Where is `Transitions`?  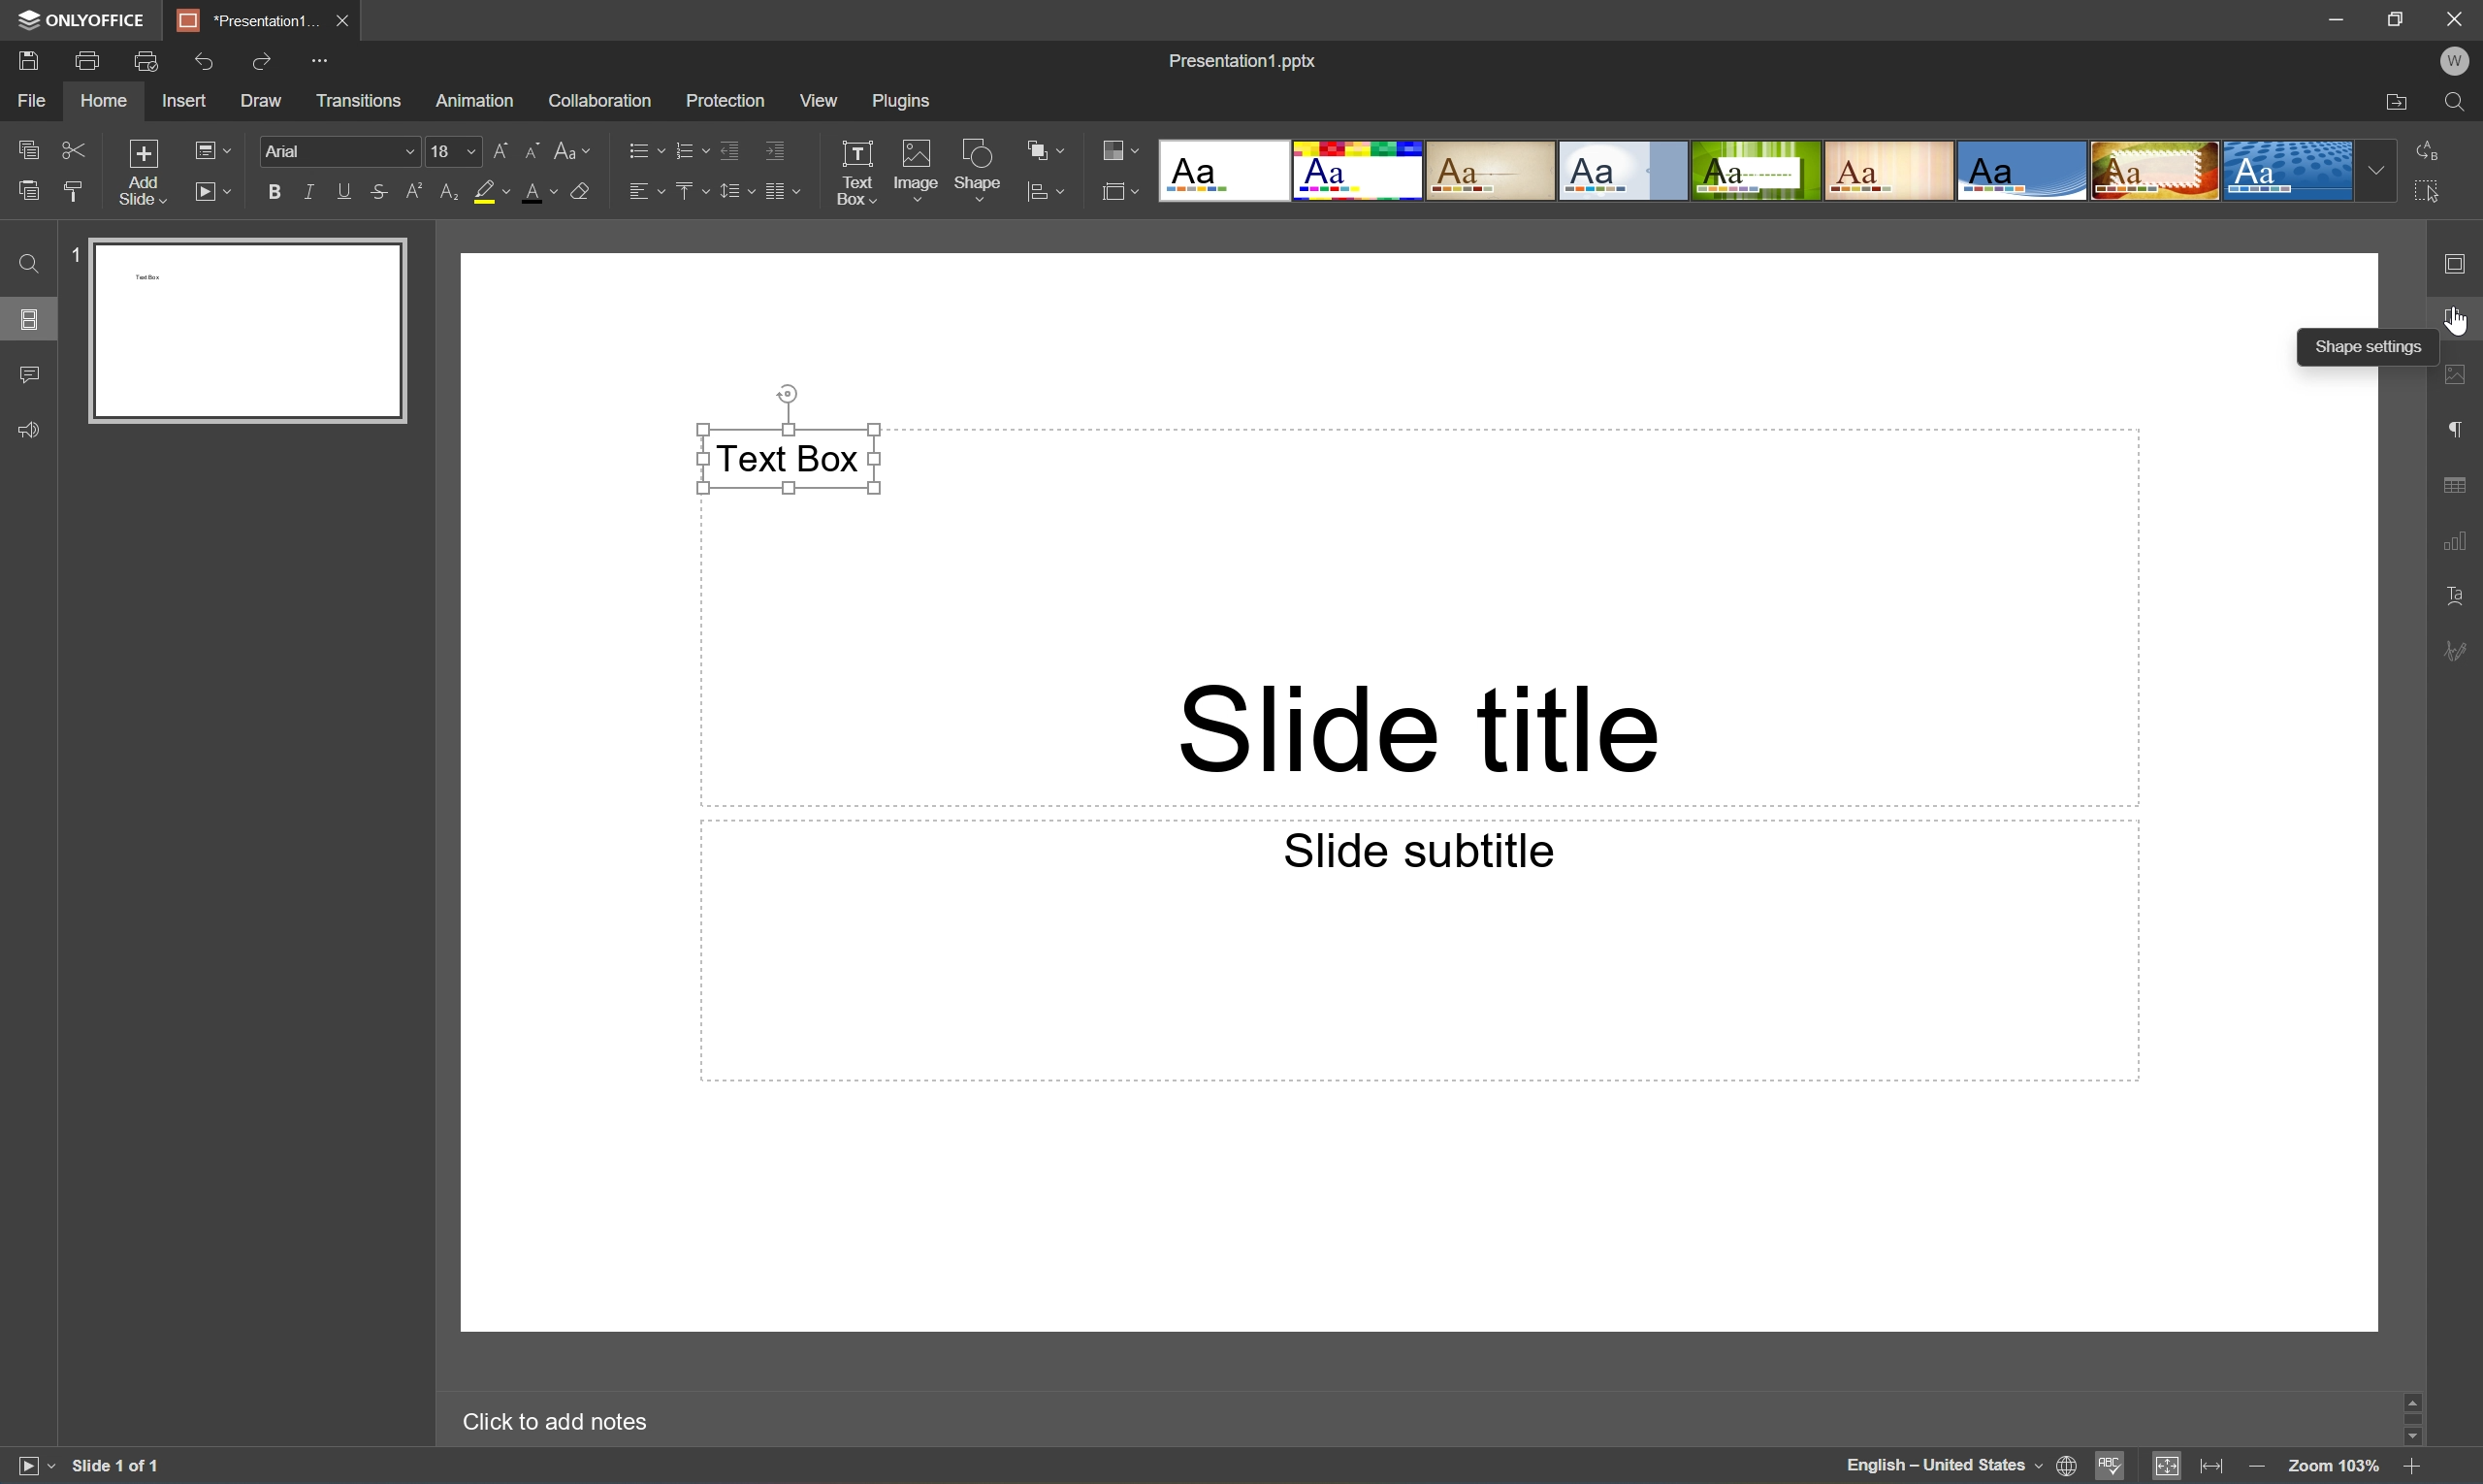
Transitions is located at coordinates (362, 100).